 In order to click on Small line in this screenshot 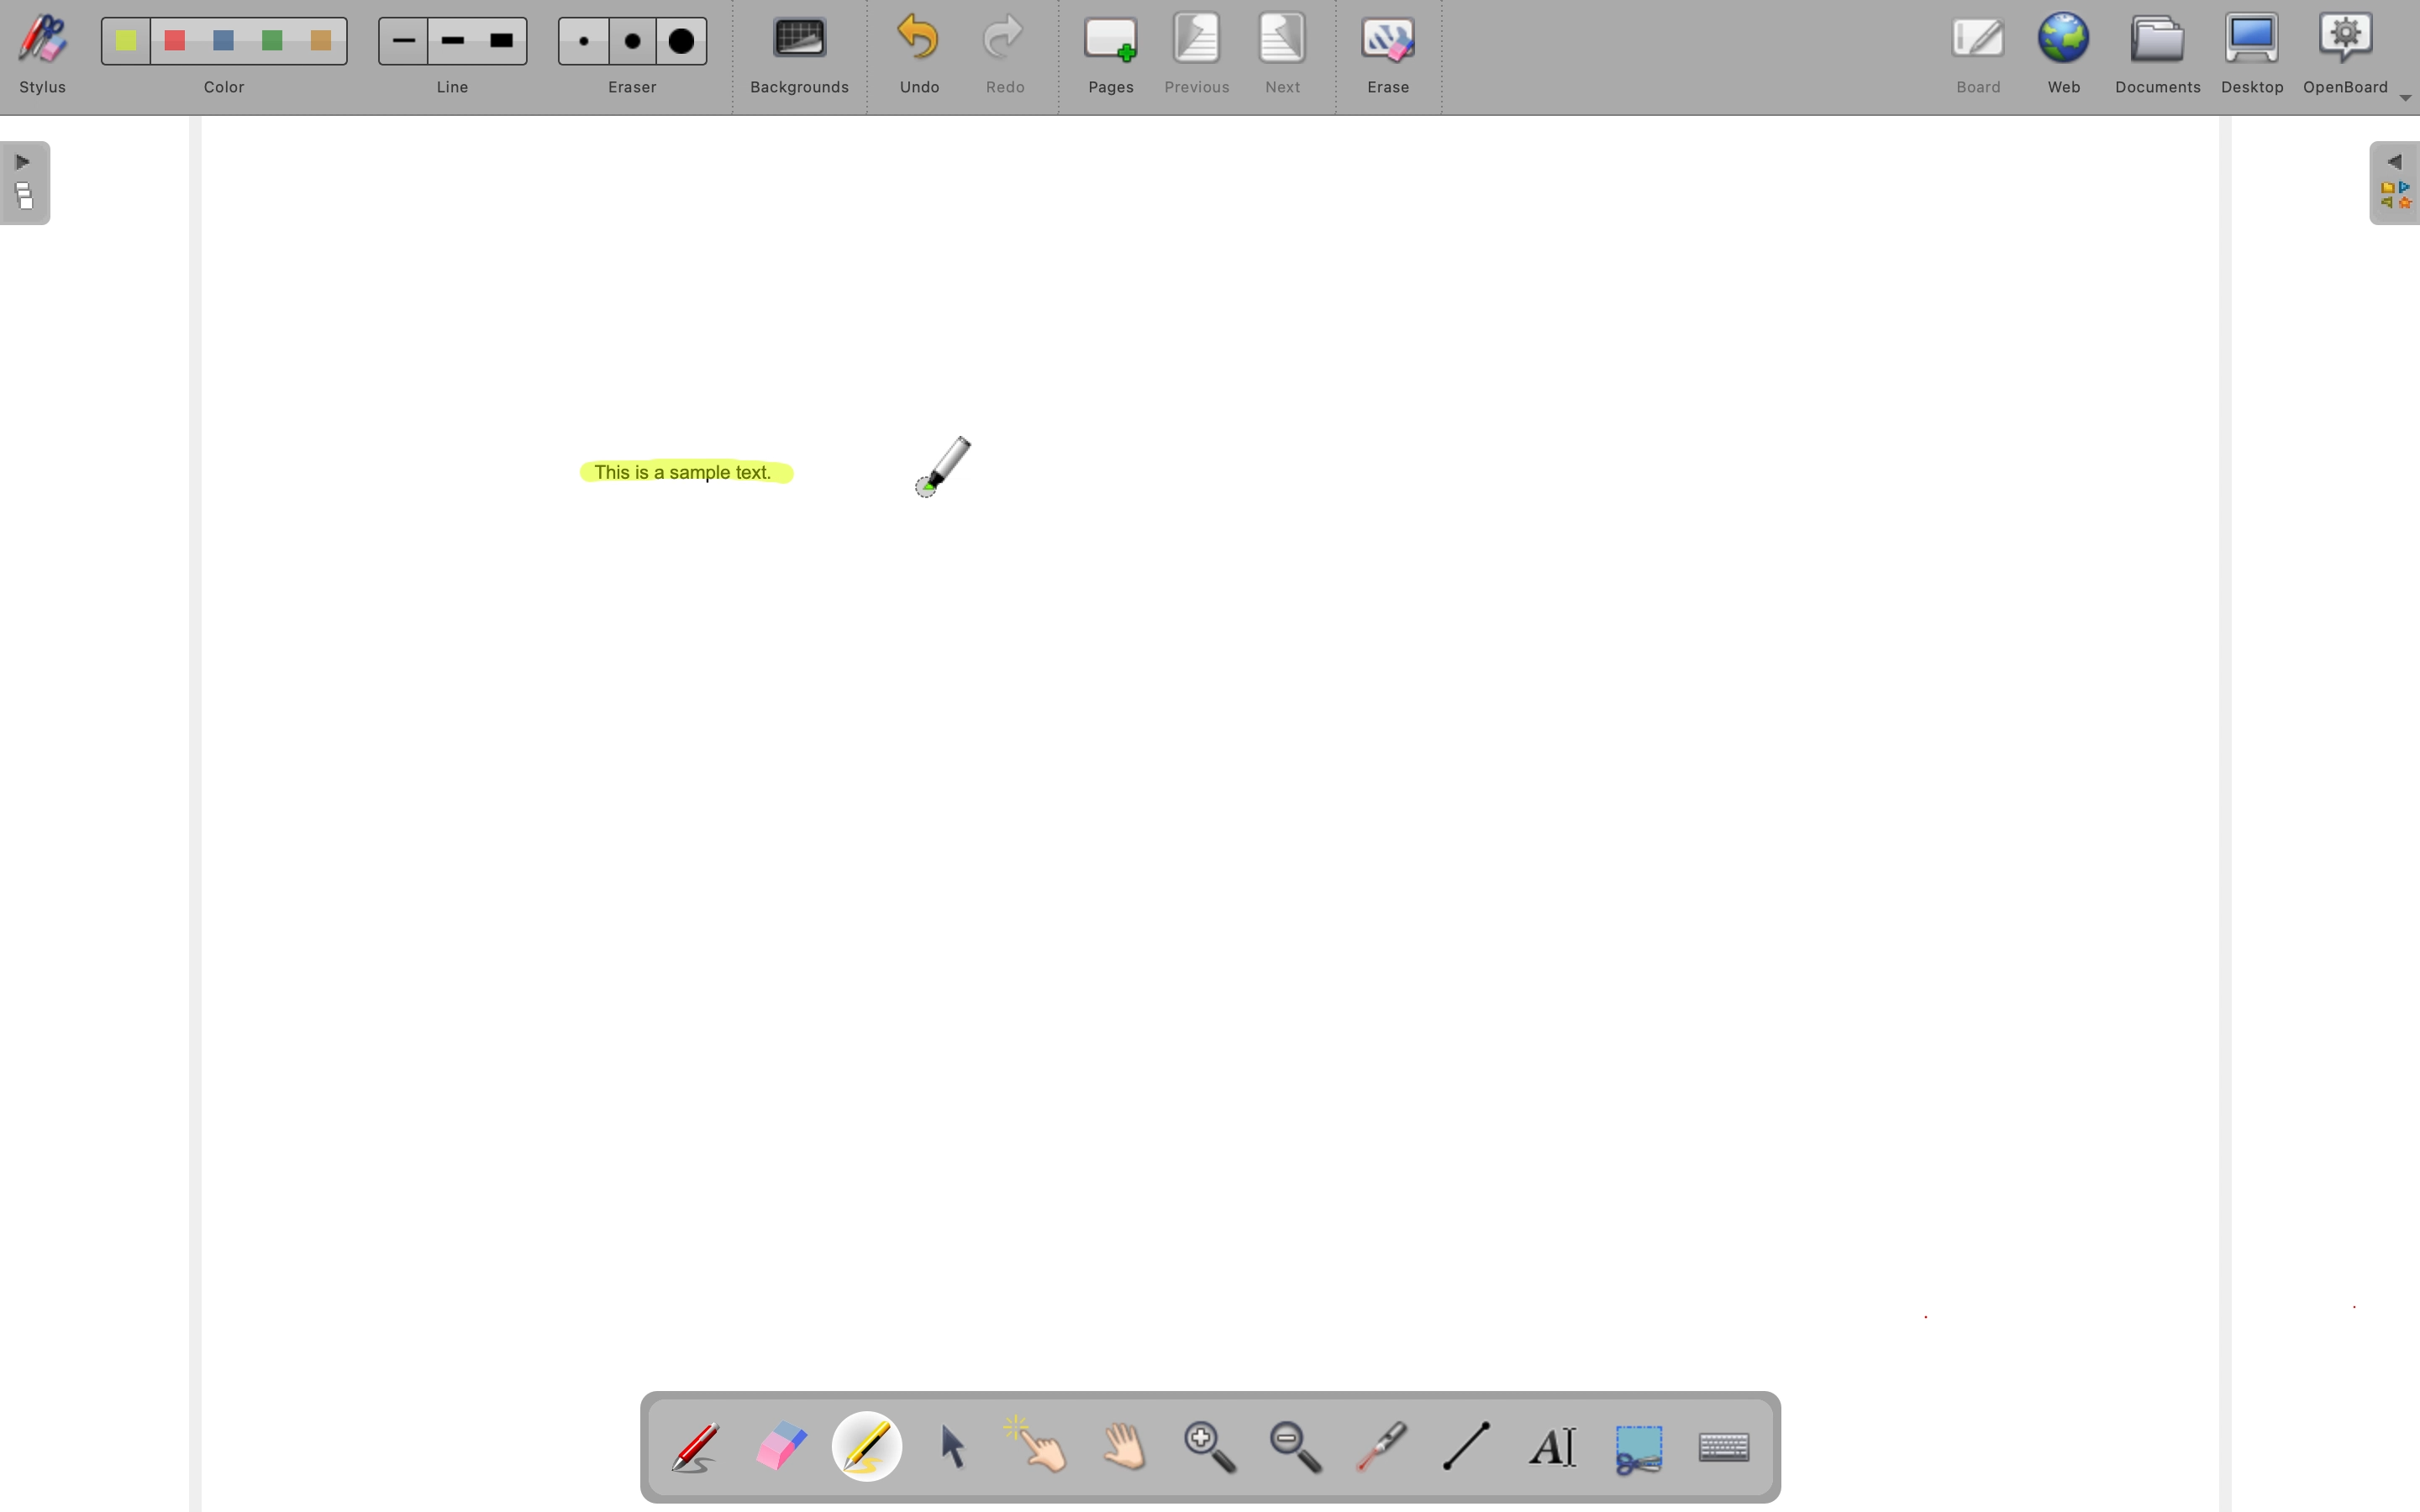, I will do `click(404, 41)`.